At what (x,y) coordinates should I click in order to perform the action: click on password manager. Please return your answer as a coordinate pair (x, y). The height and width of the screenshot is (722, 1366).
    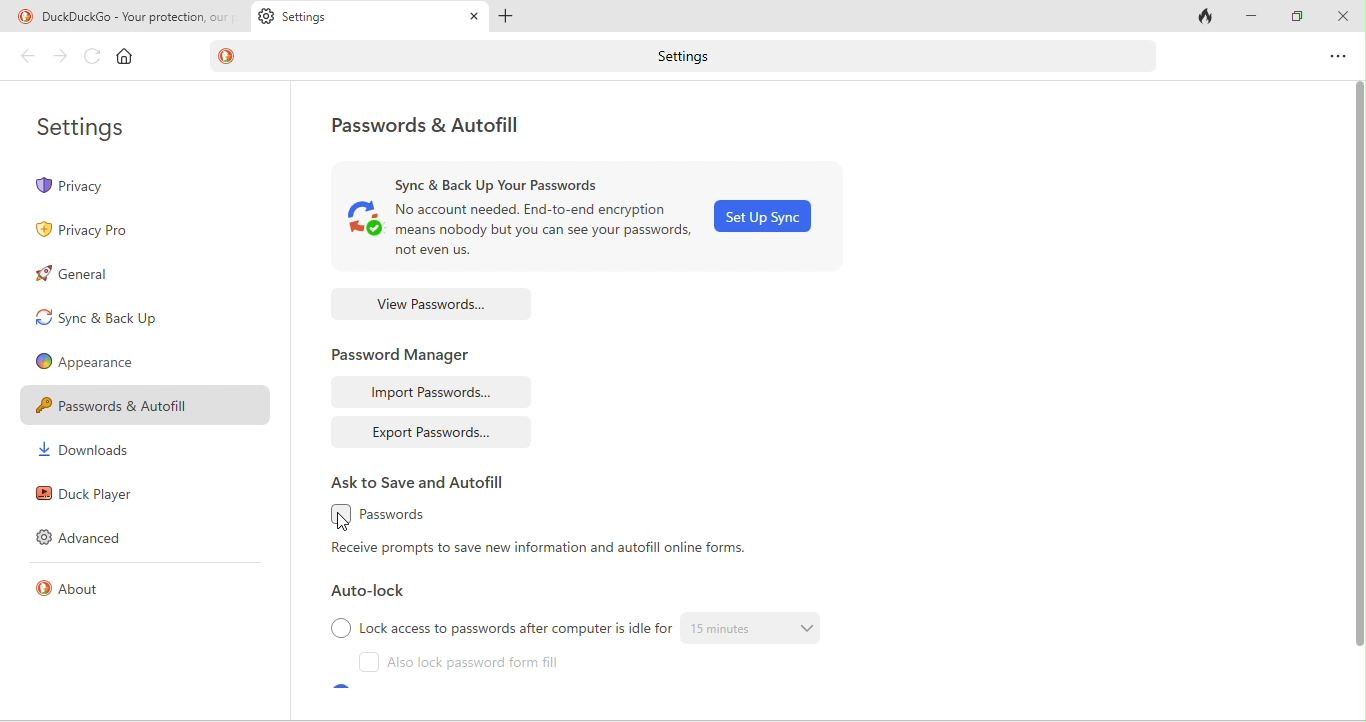
    Looking at the image, I should click on (410, 353).